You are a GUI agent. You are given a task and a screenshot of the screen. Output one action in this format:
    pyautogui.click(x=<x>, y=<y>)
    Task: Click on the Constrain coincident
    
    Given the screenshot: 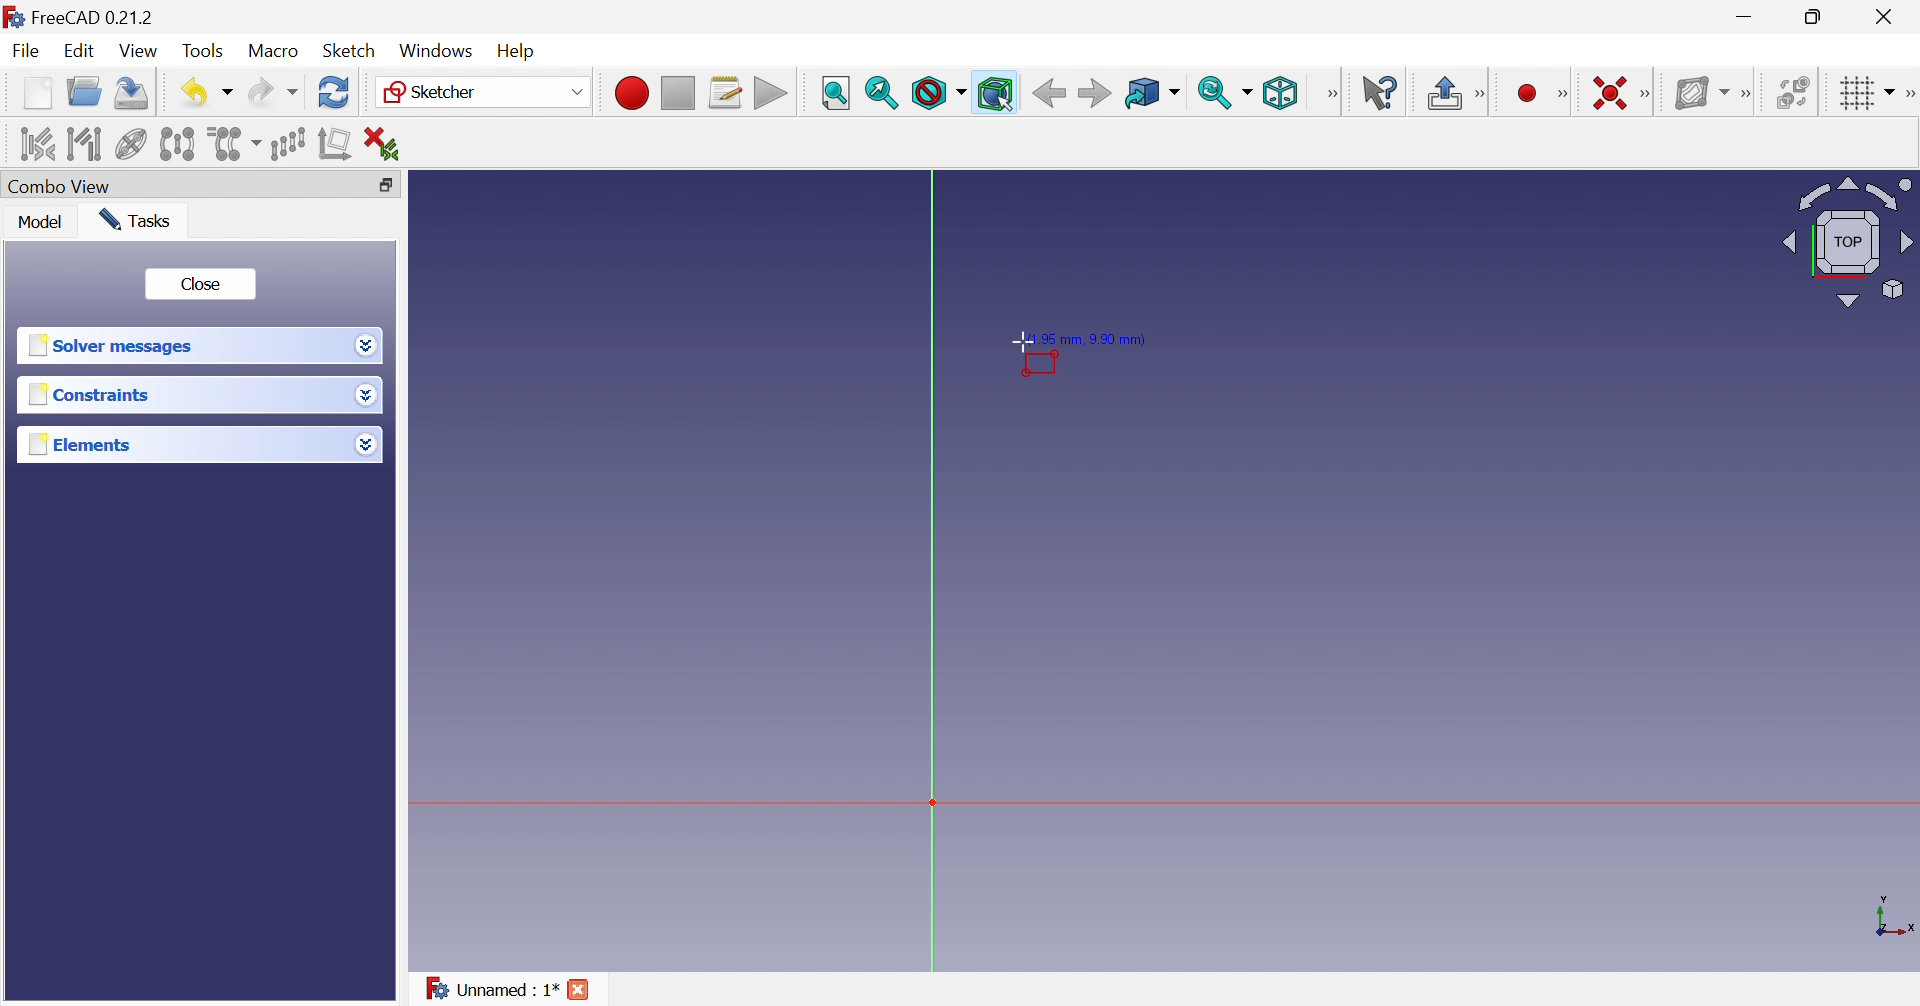 What is the action you would take?
    pyautogui.click(x=1609, y=92)
    